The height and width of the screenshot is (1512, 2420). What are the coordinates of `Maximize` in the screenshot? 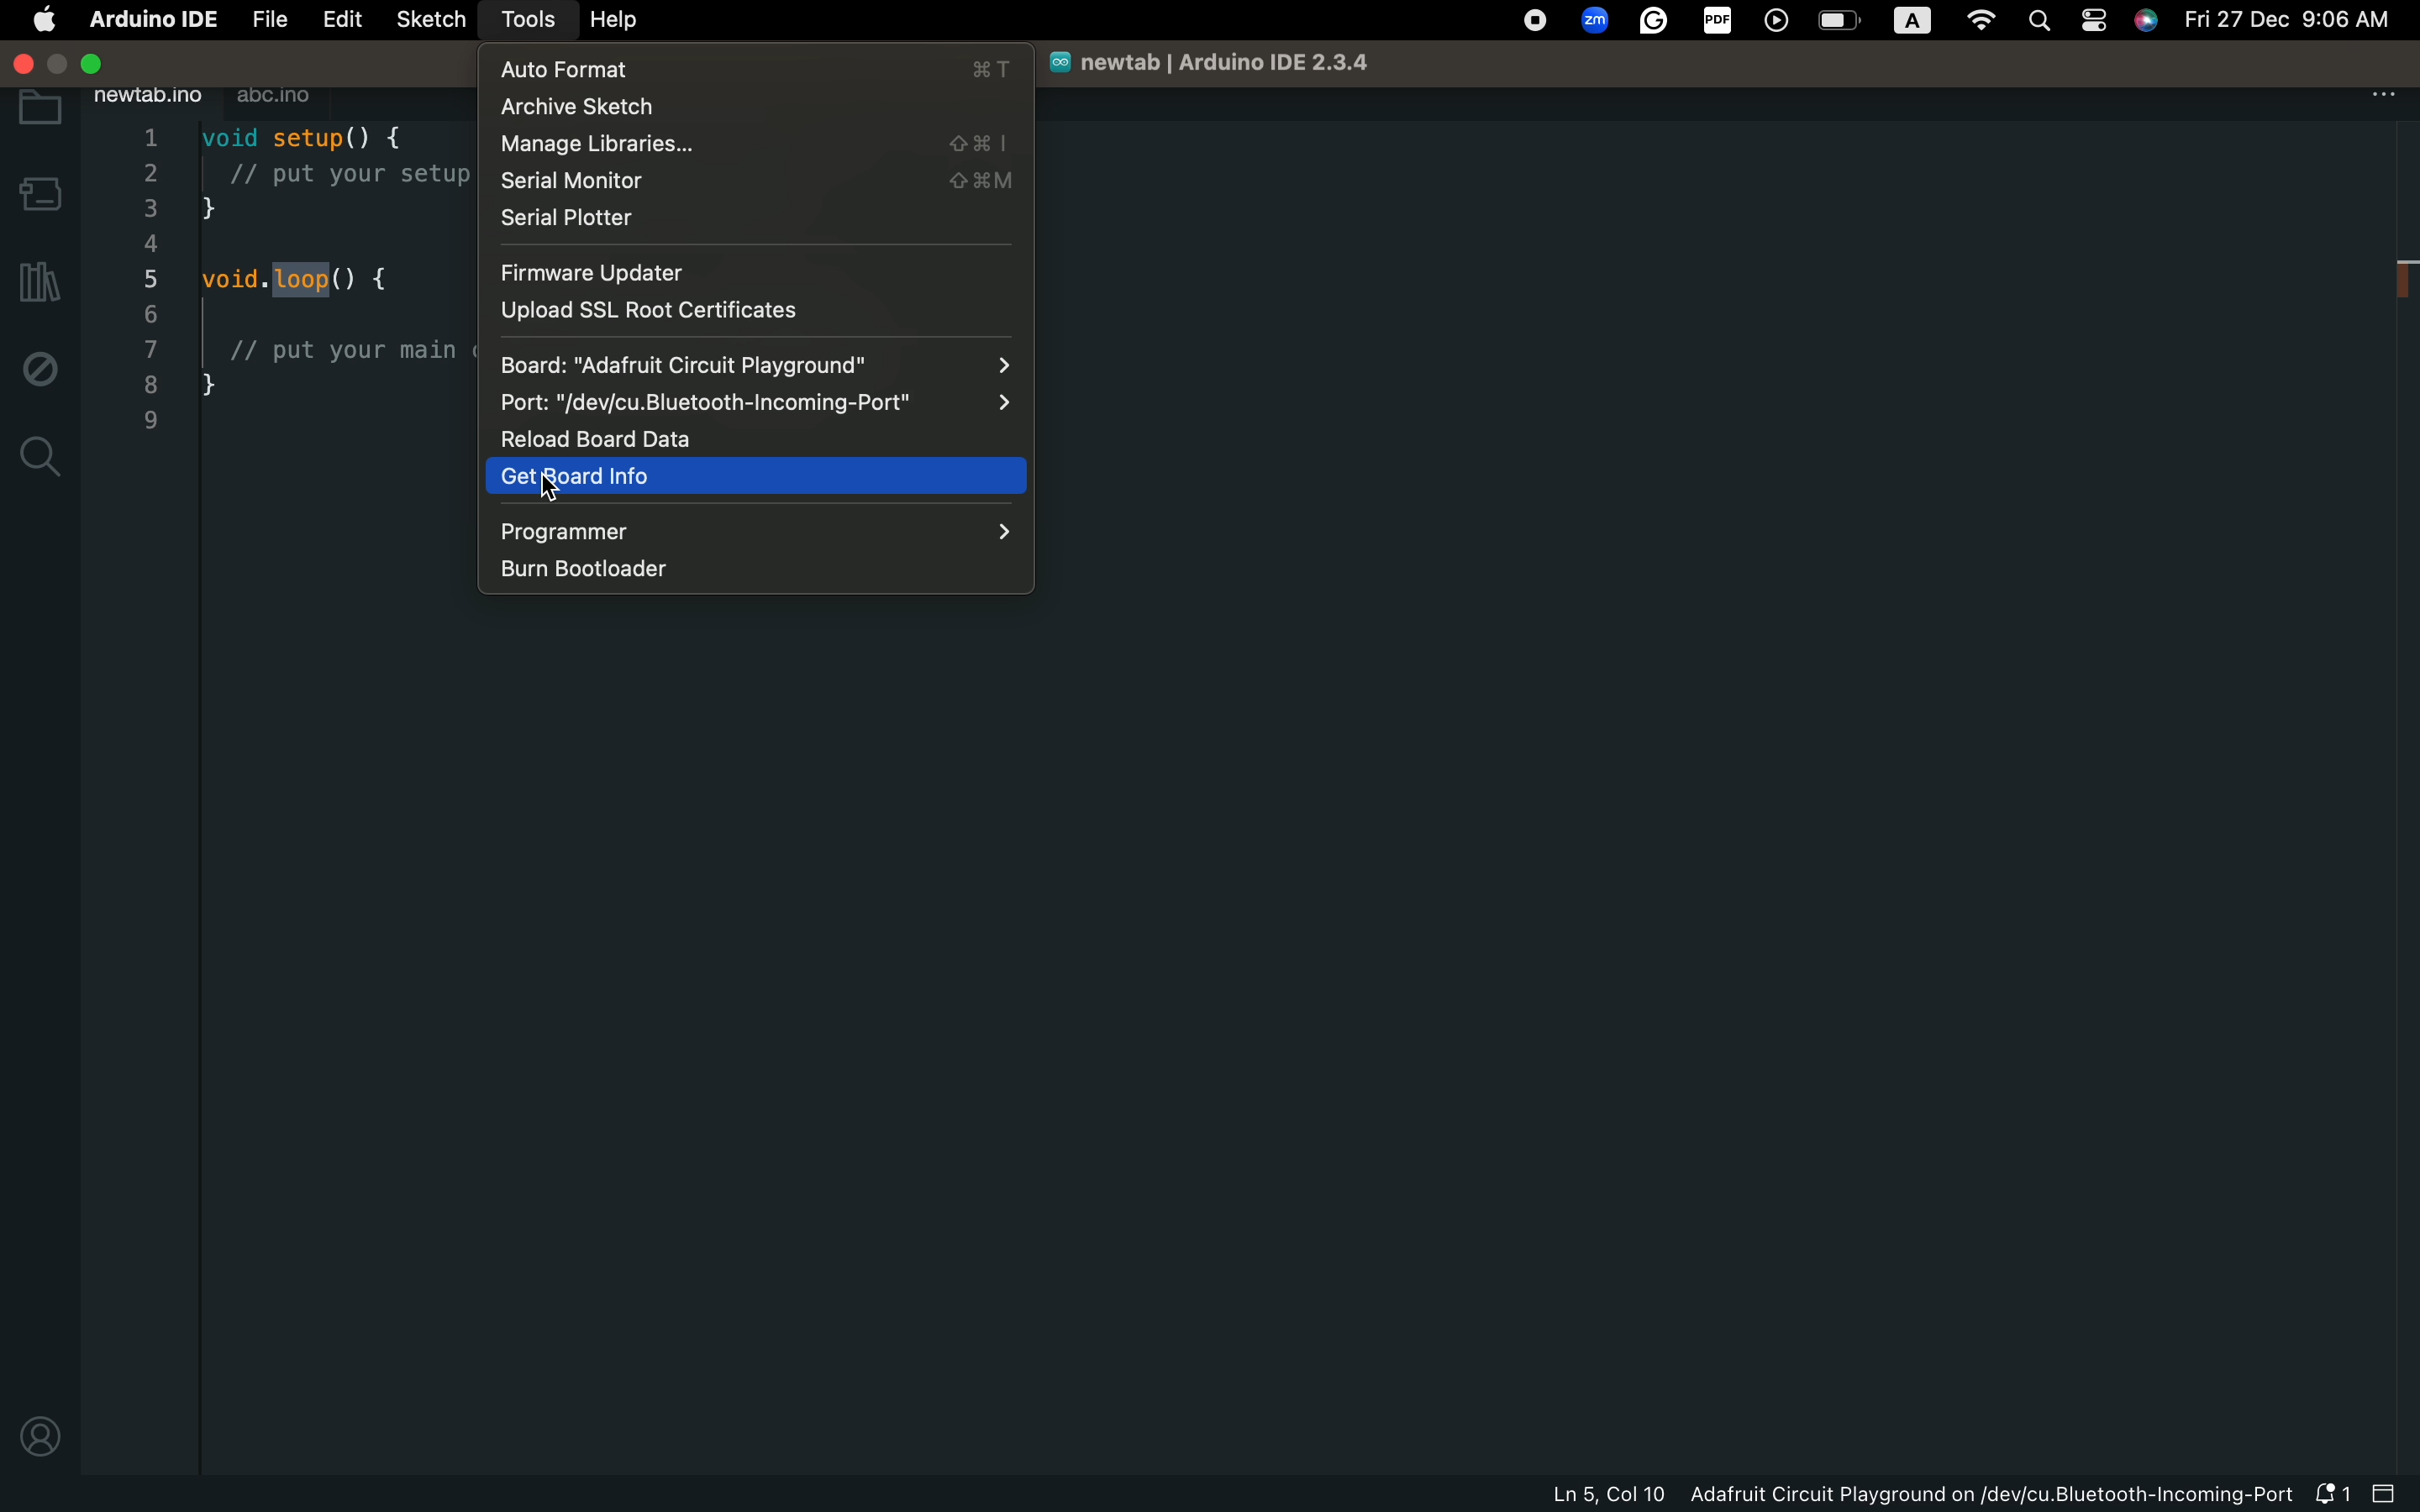 It's located at (60, 64).